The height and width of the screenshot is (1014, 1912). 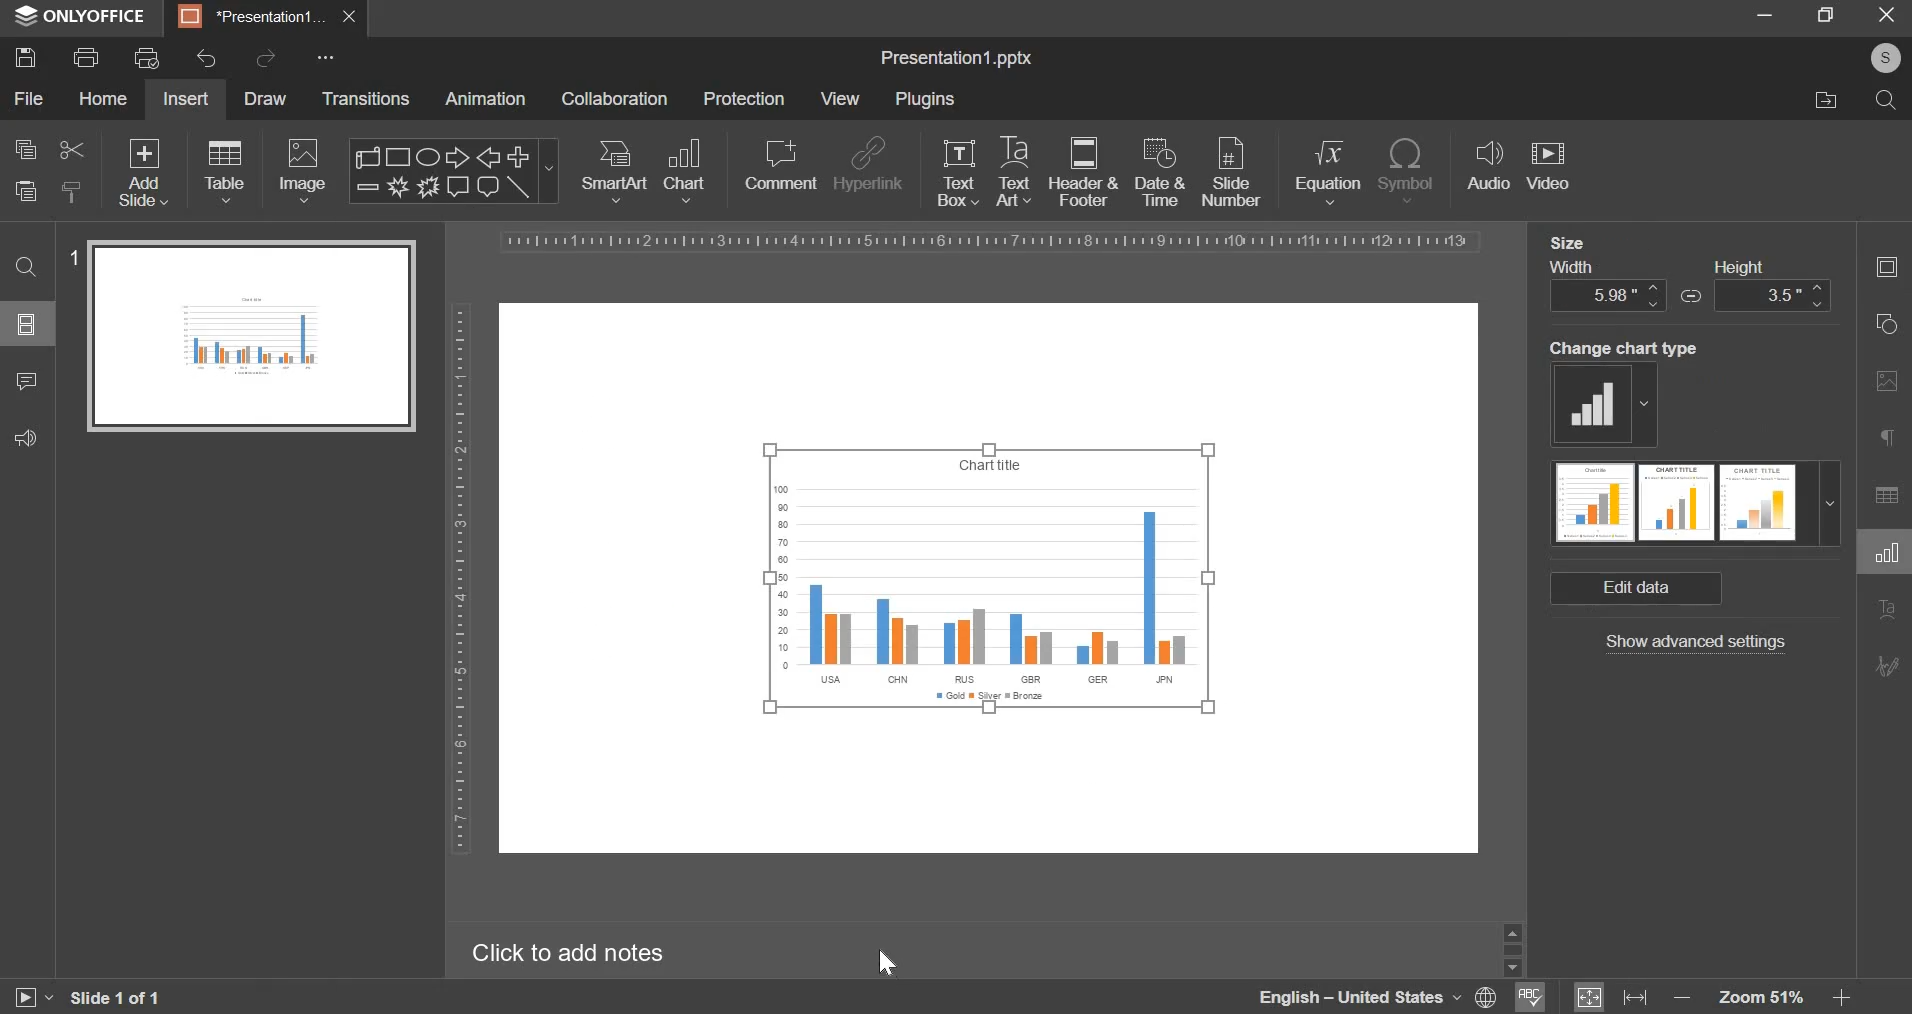 I want to click on minimize, so click(x=1765, y=12).